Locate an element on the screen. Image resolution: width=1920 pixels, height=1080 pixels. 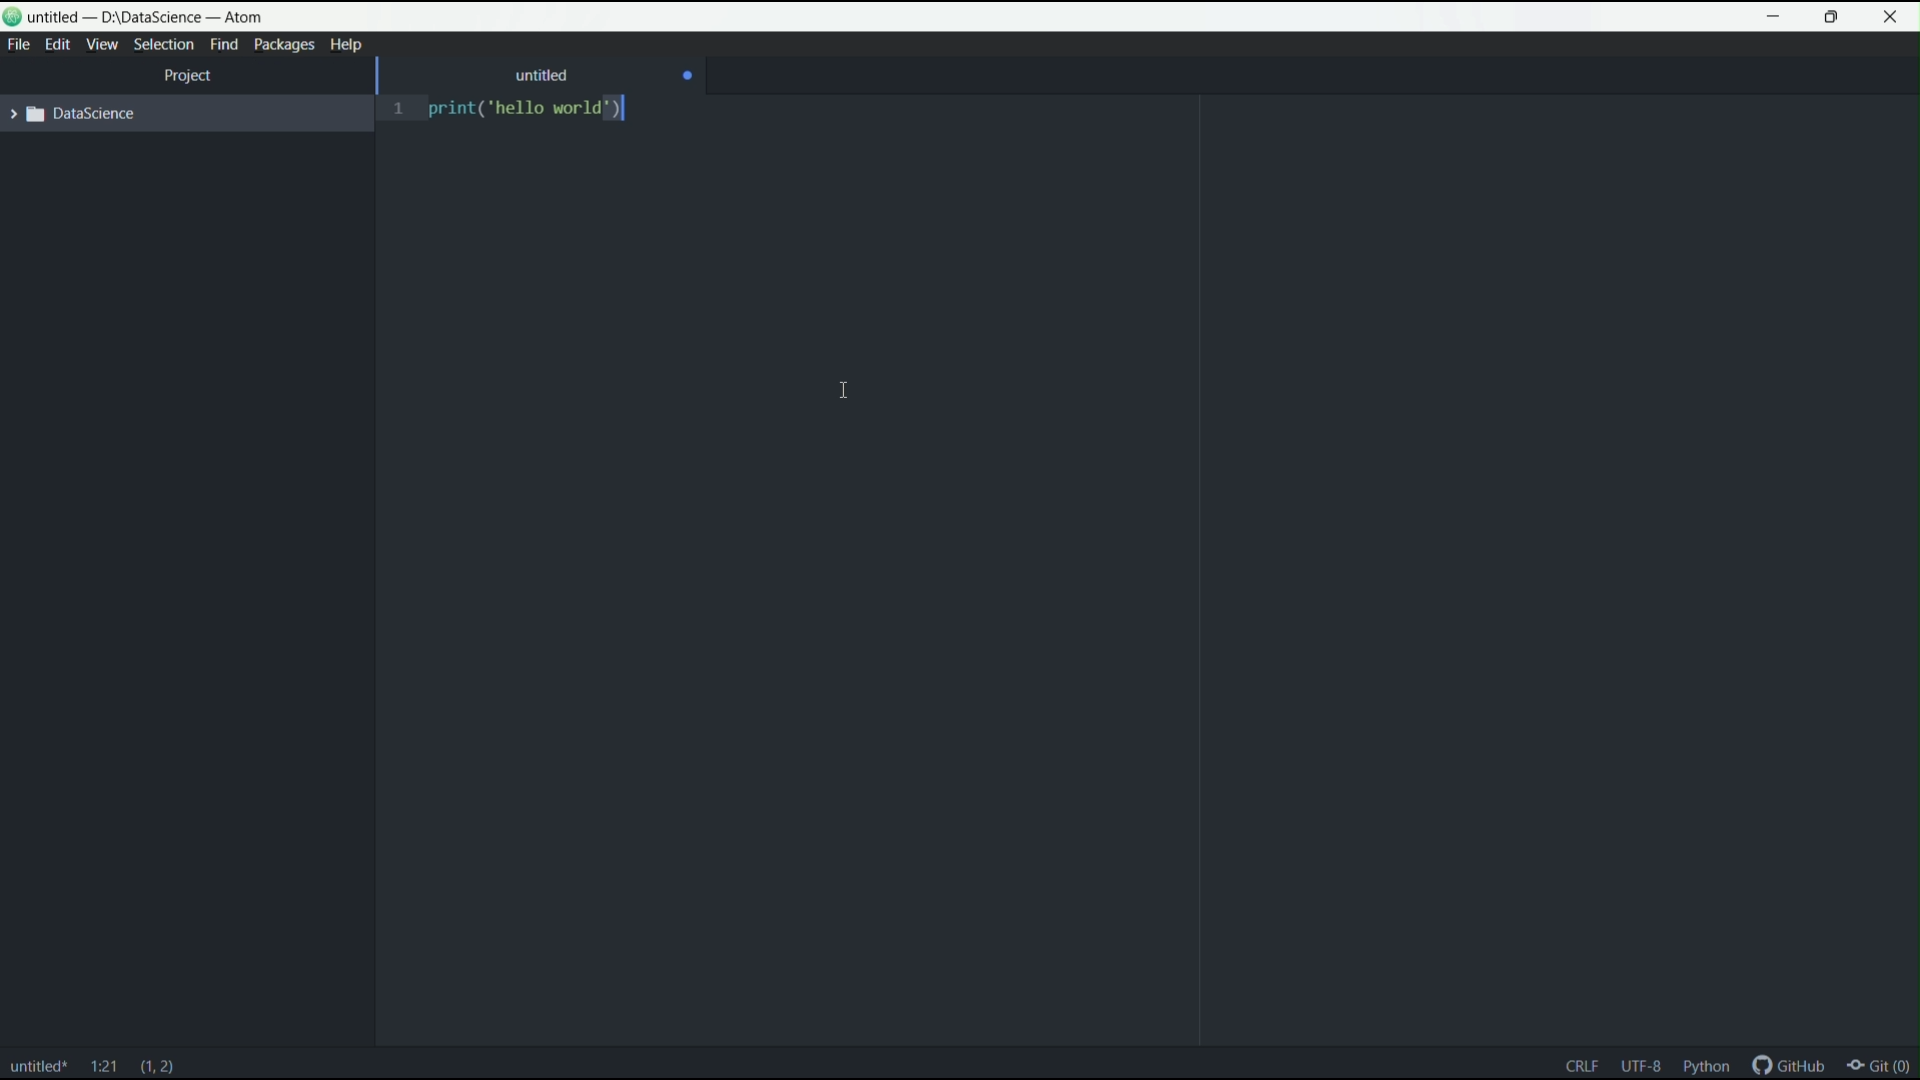
line and column is located at coordinates (104, 1067).